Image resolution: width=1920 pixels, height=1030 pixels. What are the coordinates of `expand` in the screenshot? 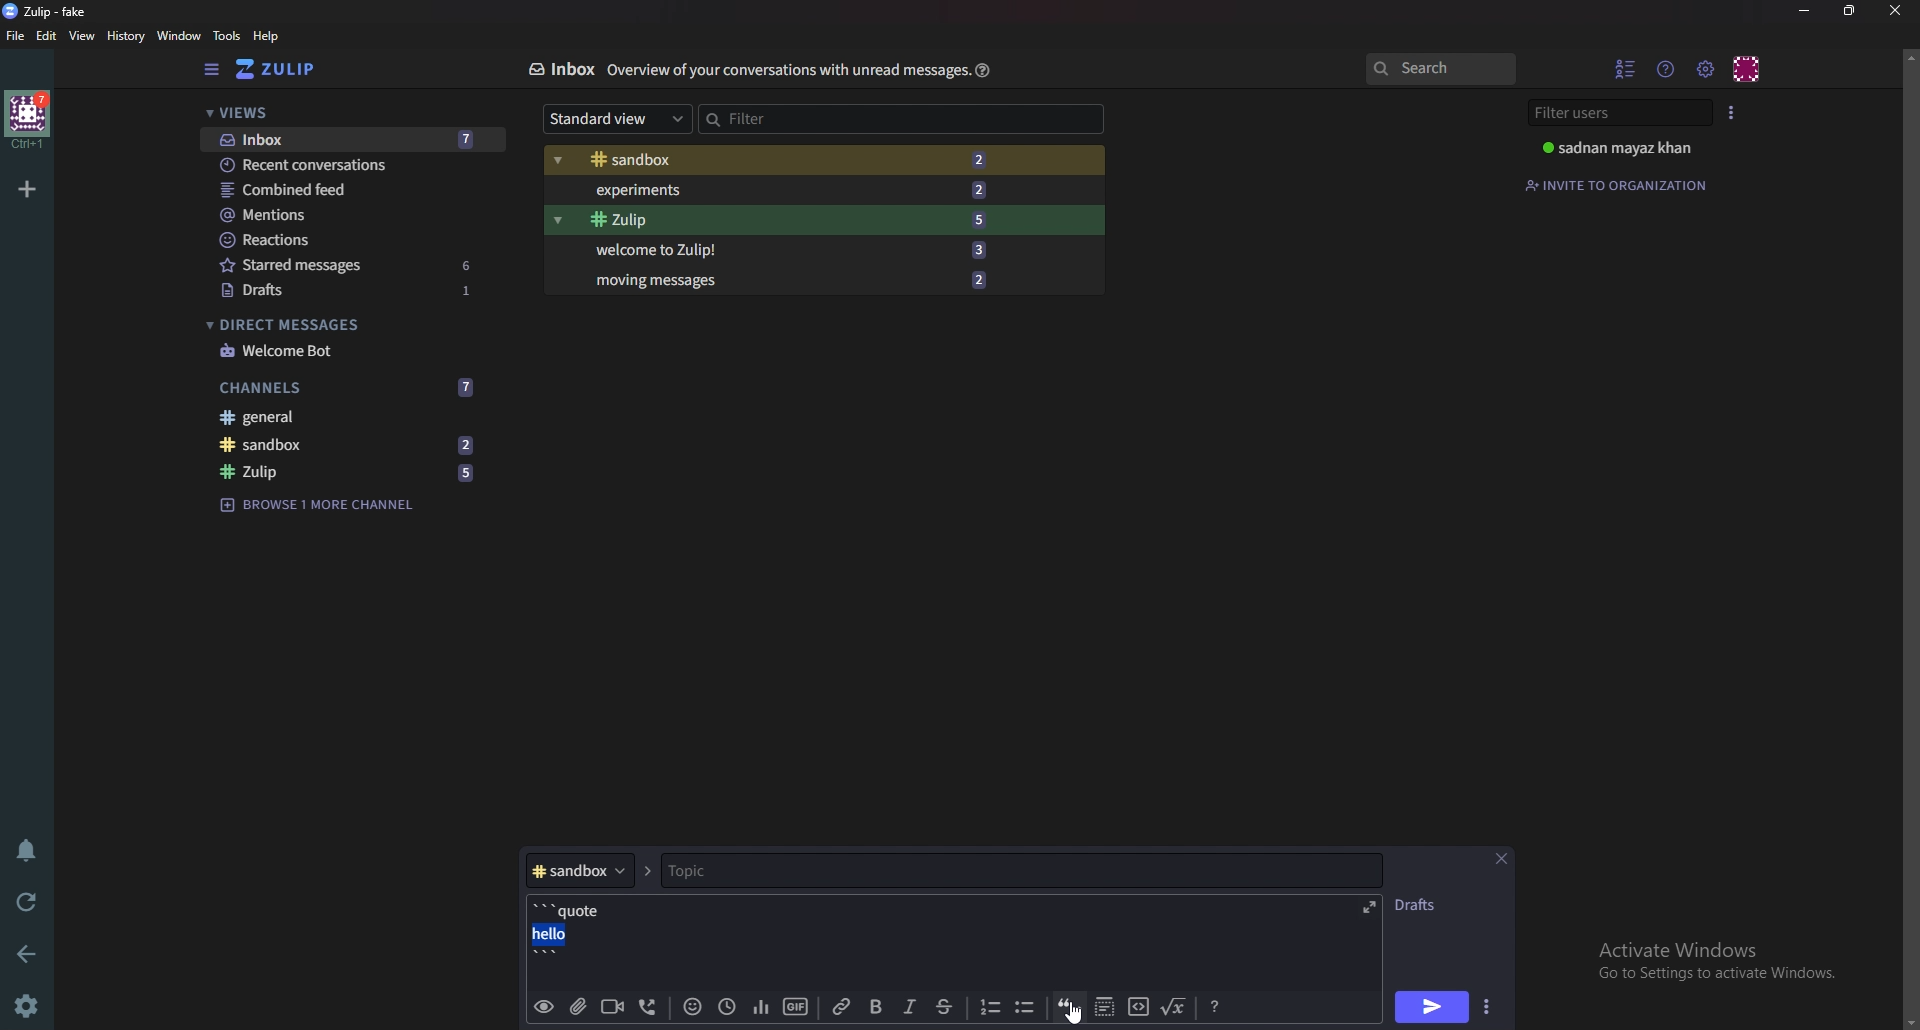 It's located at (1371, 907).